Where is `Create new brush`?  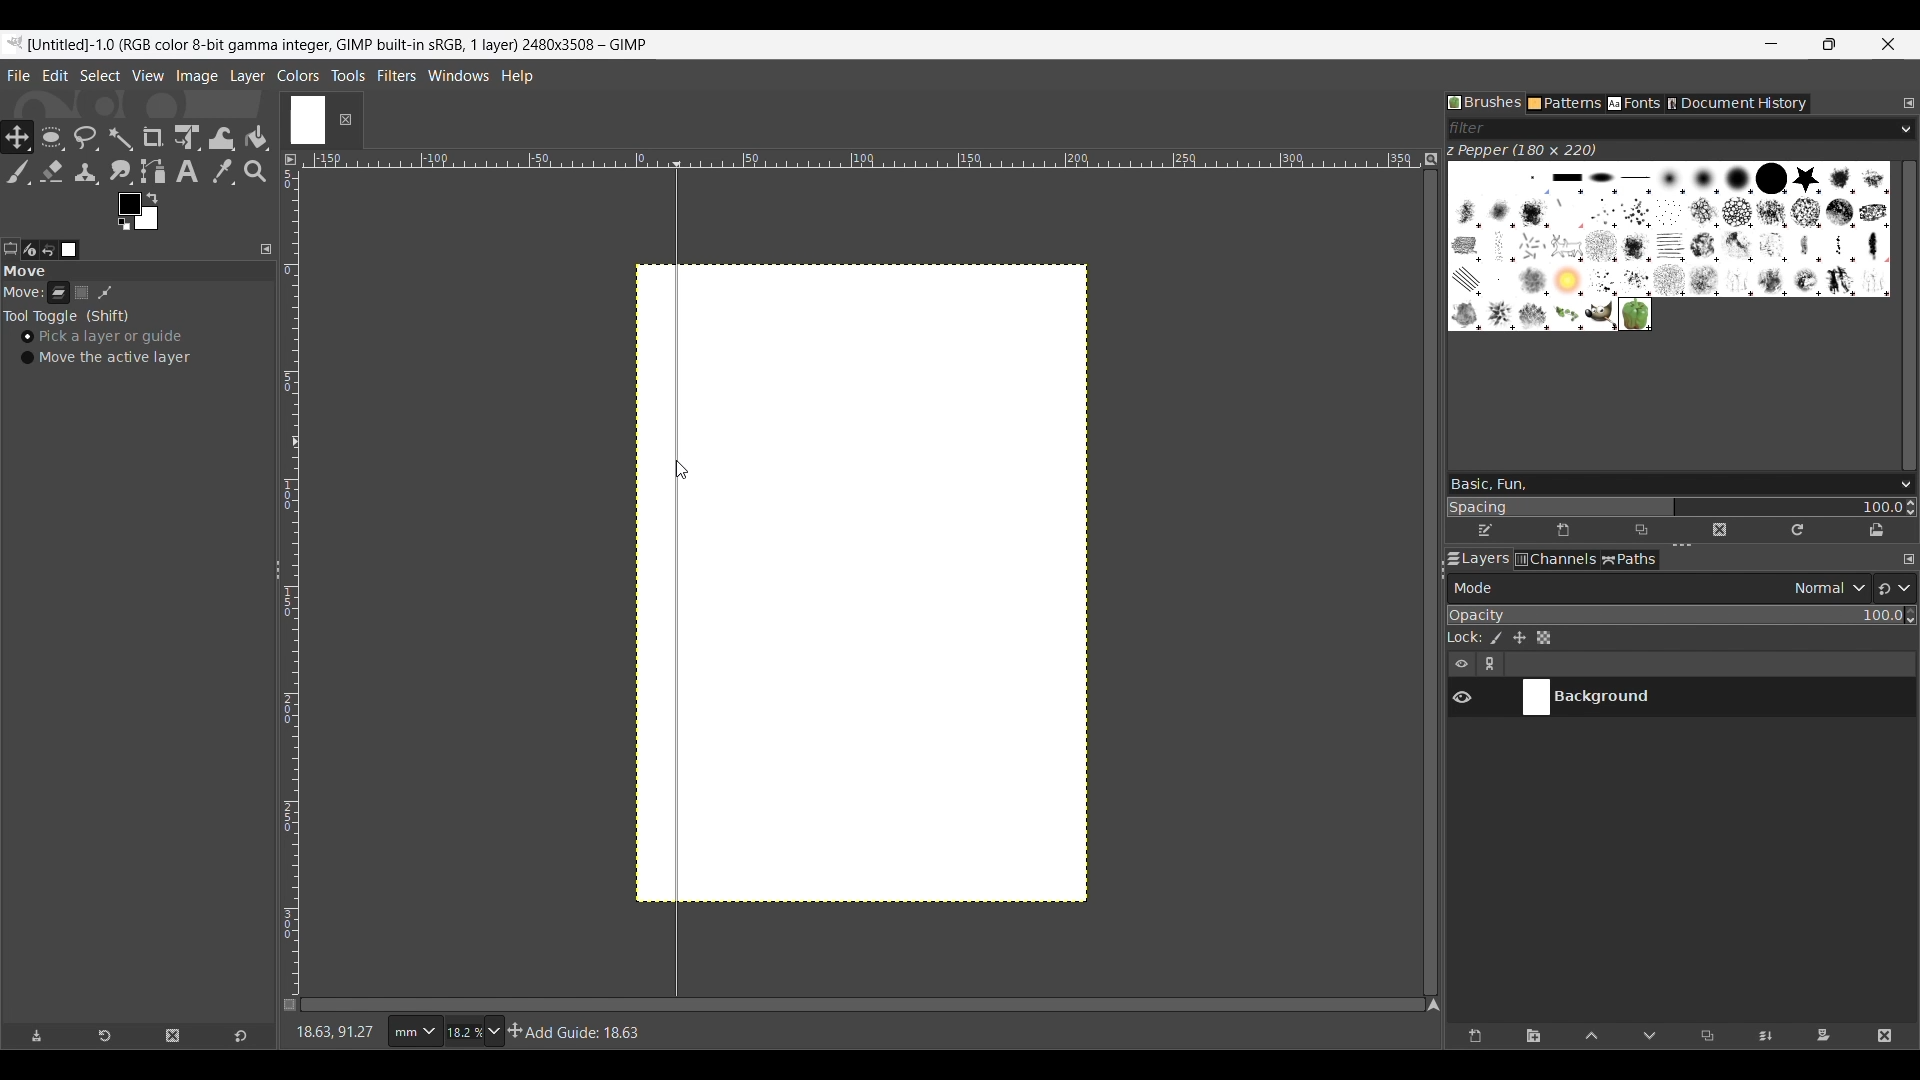 Create new brush is located at coordinates (1563, 531).